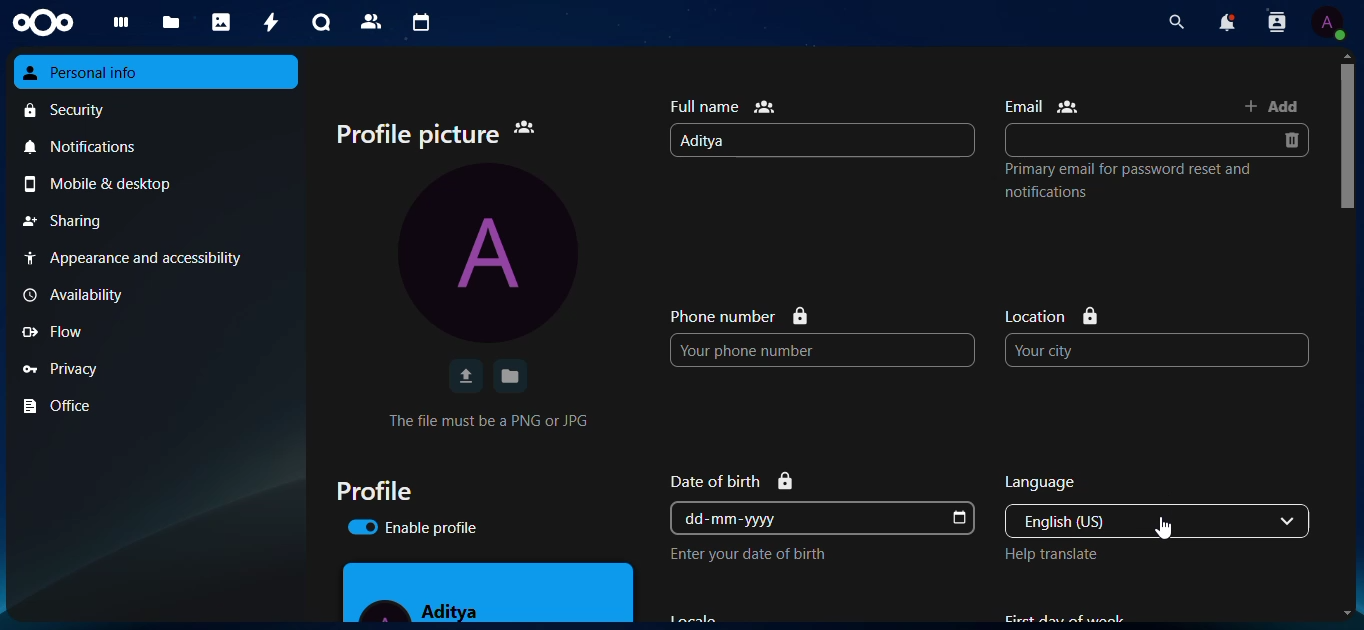 This screenshot has height=630, width=1364. Describe the element at coordinates (420, 23) in the screenshot. I see `calendar` at that location.